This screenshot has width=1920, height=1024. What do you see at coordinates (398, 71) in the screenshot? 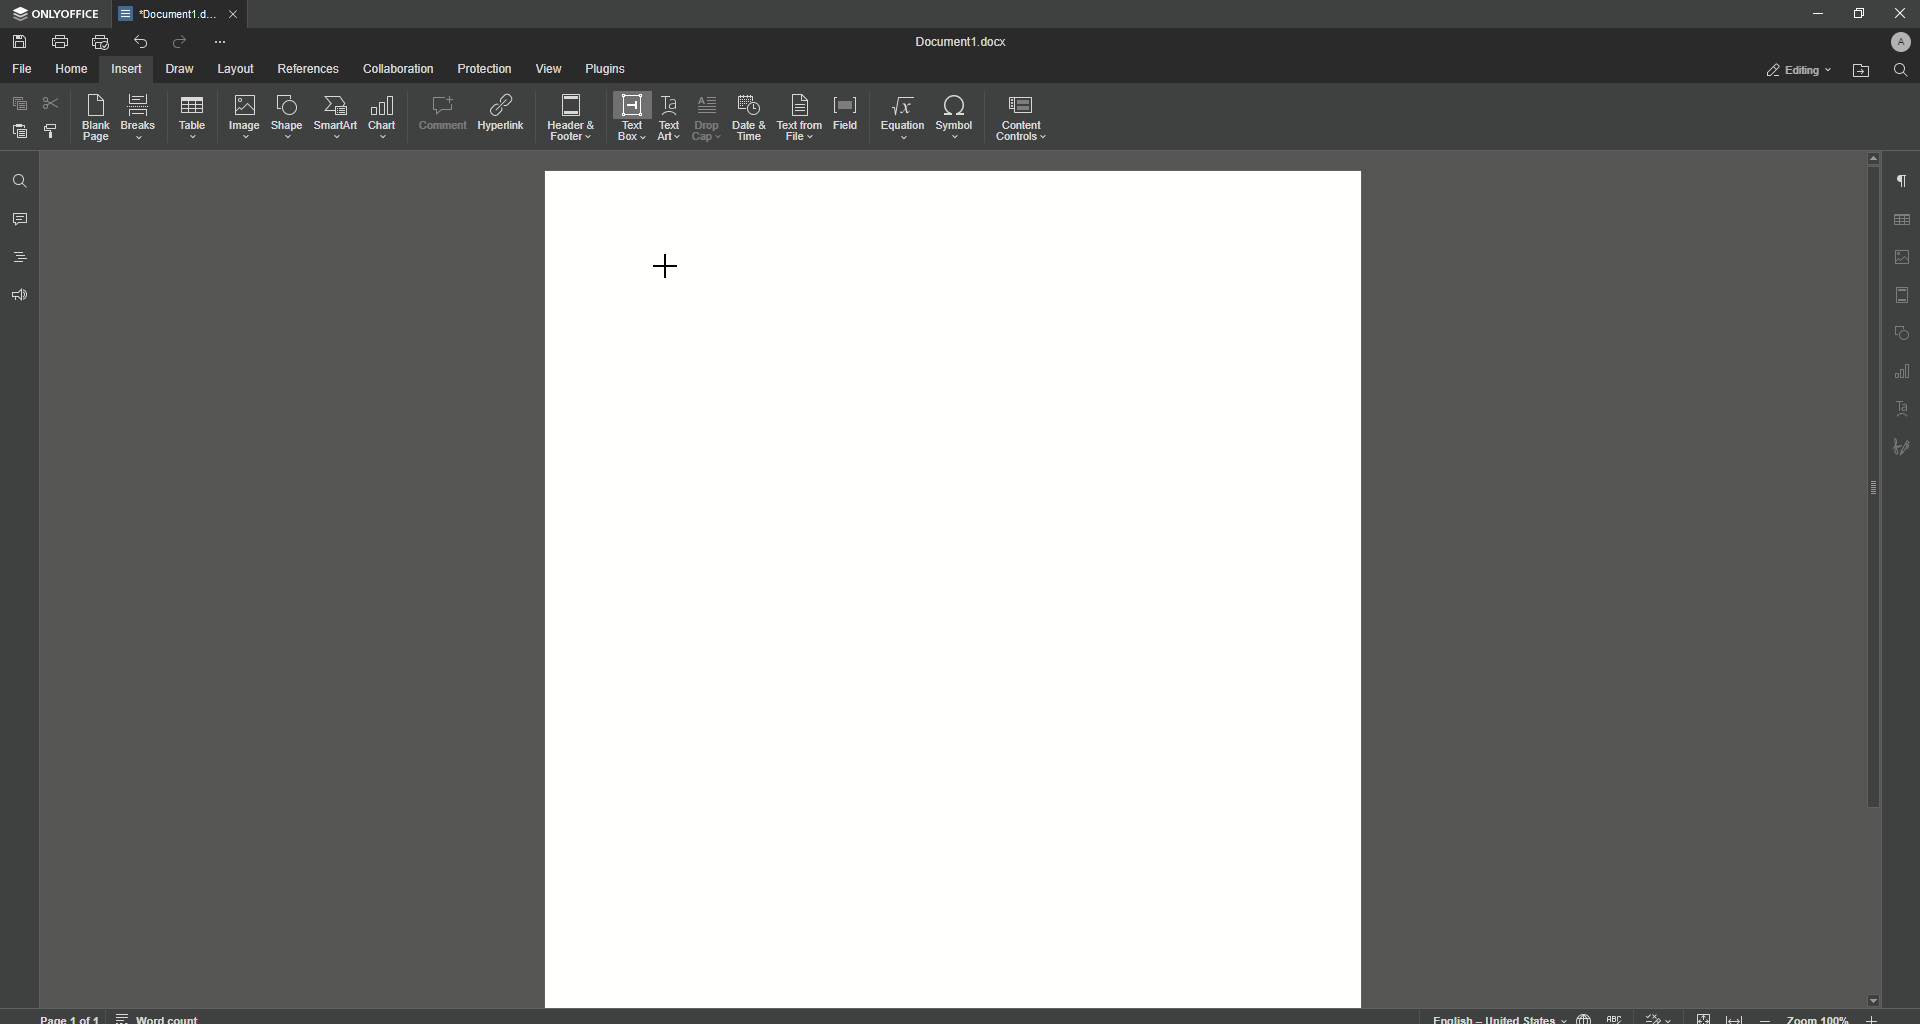
I see `Collaboration` at bounding box center [398, 71].